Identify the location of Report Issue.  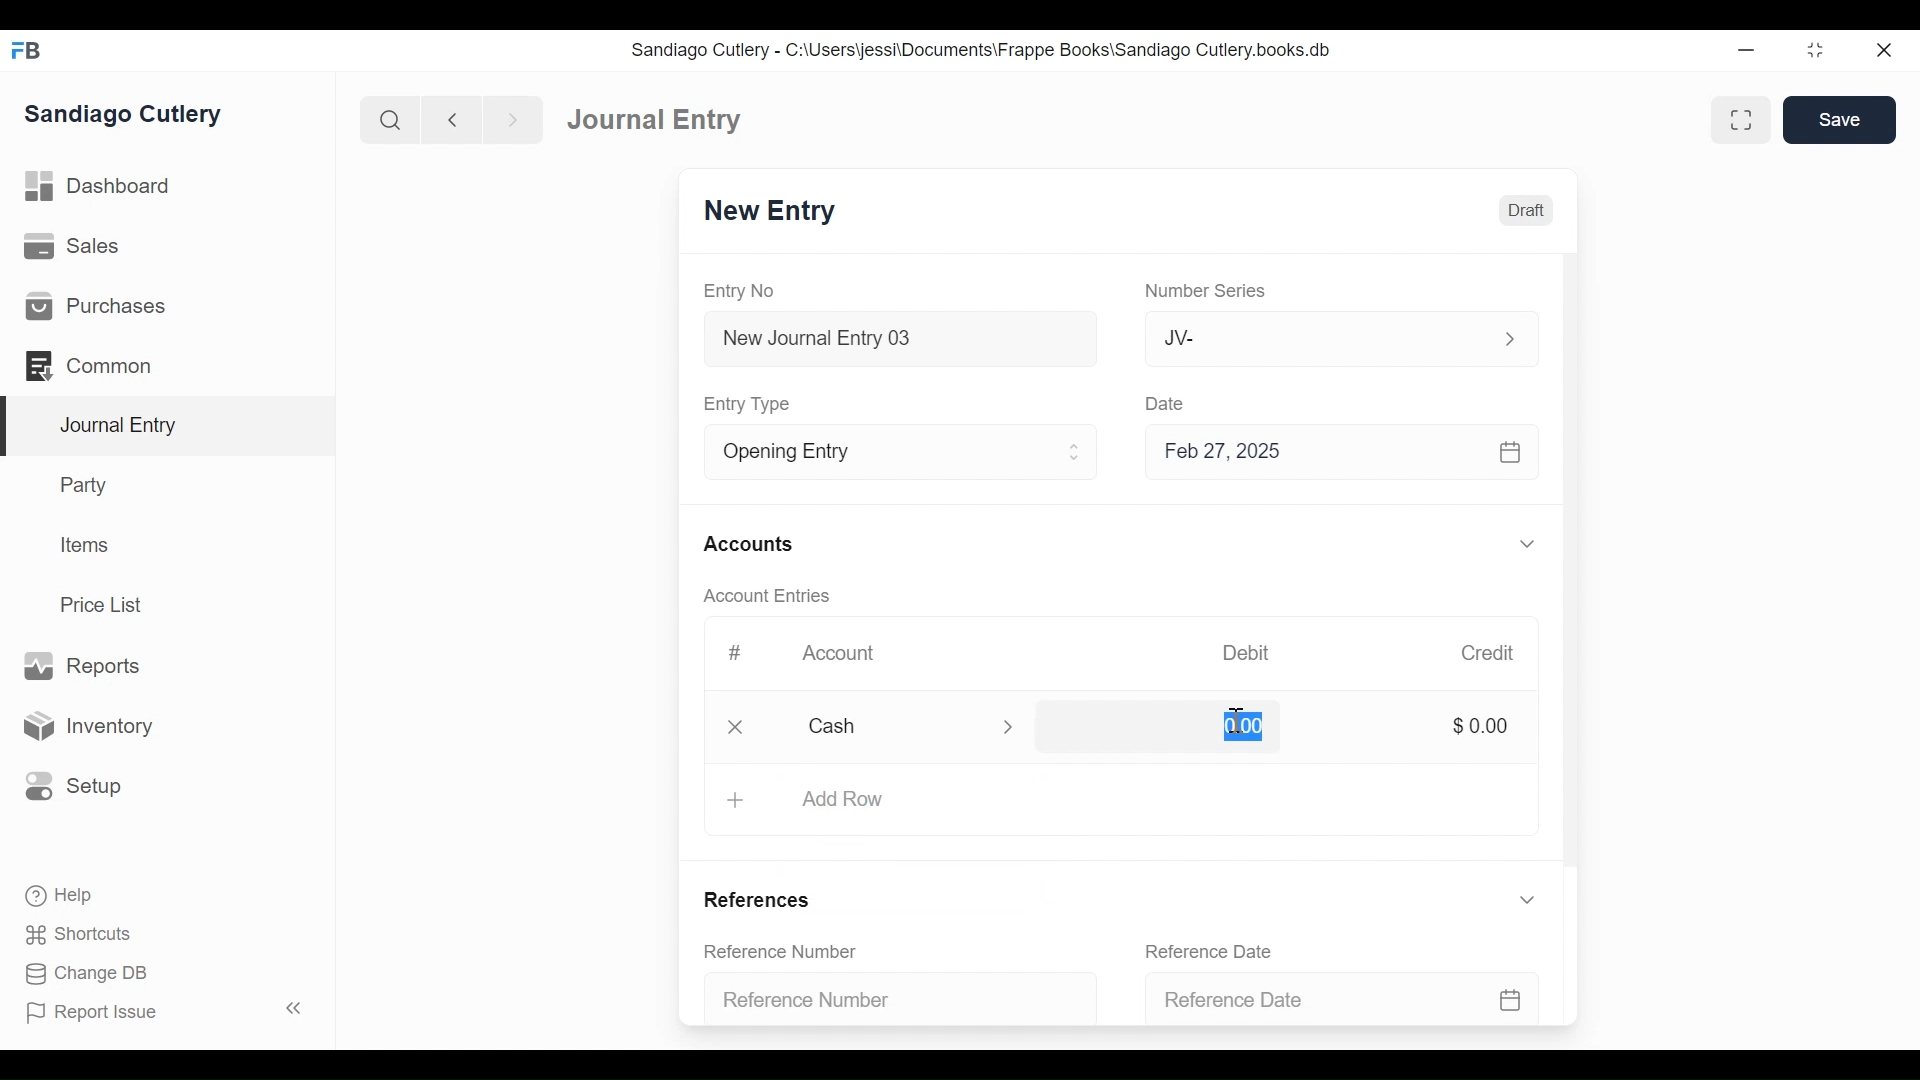
(93, 1013).